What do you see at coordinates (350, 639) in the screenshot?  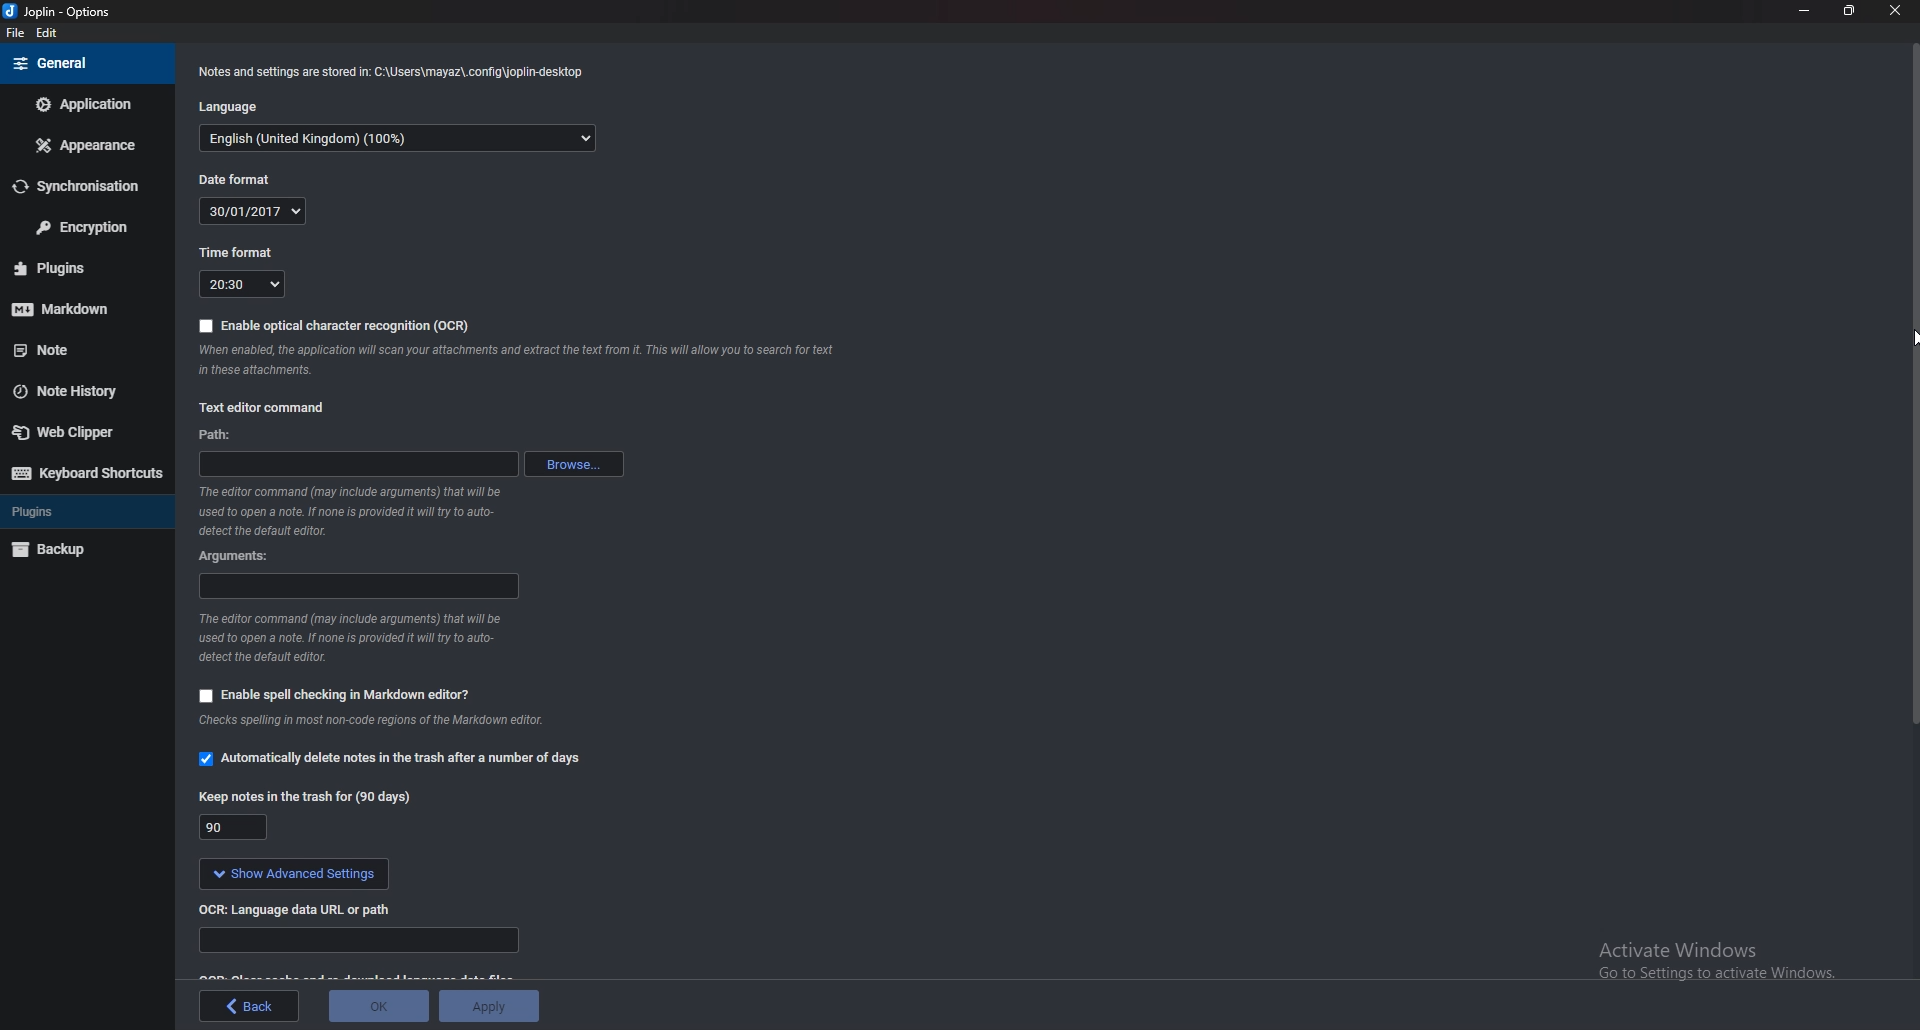 I see `Info on editor command` at bounding box center [350, 639].